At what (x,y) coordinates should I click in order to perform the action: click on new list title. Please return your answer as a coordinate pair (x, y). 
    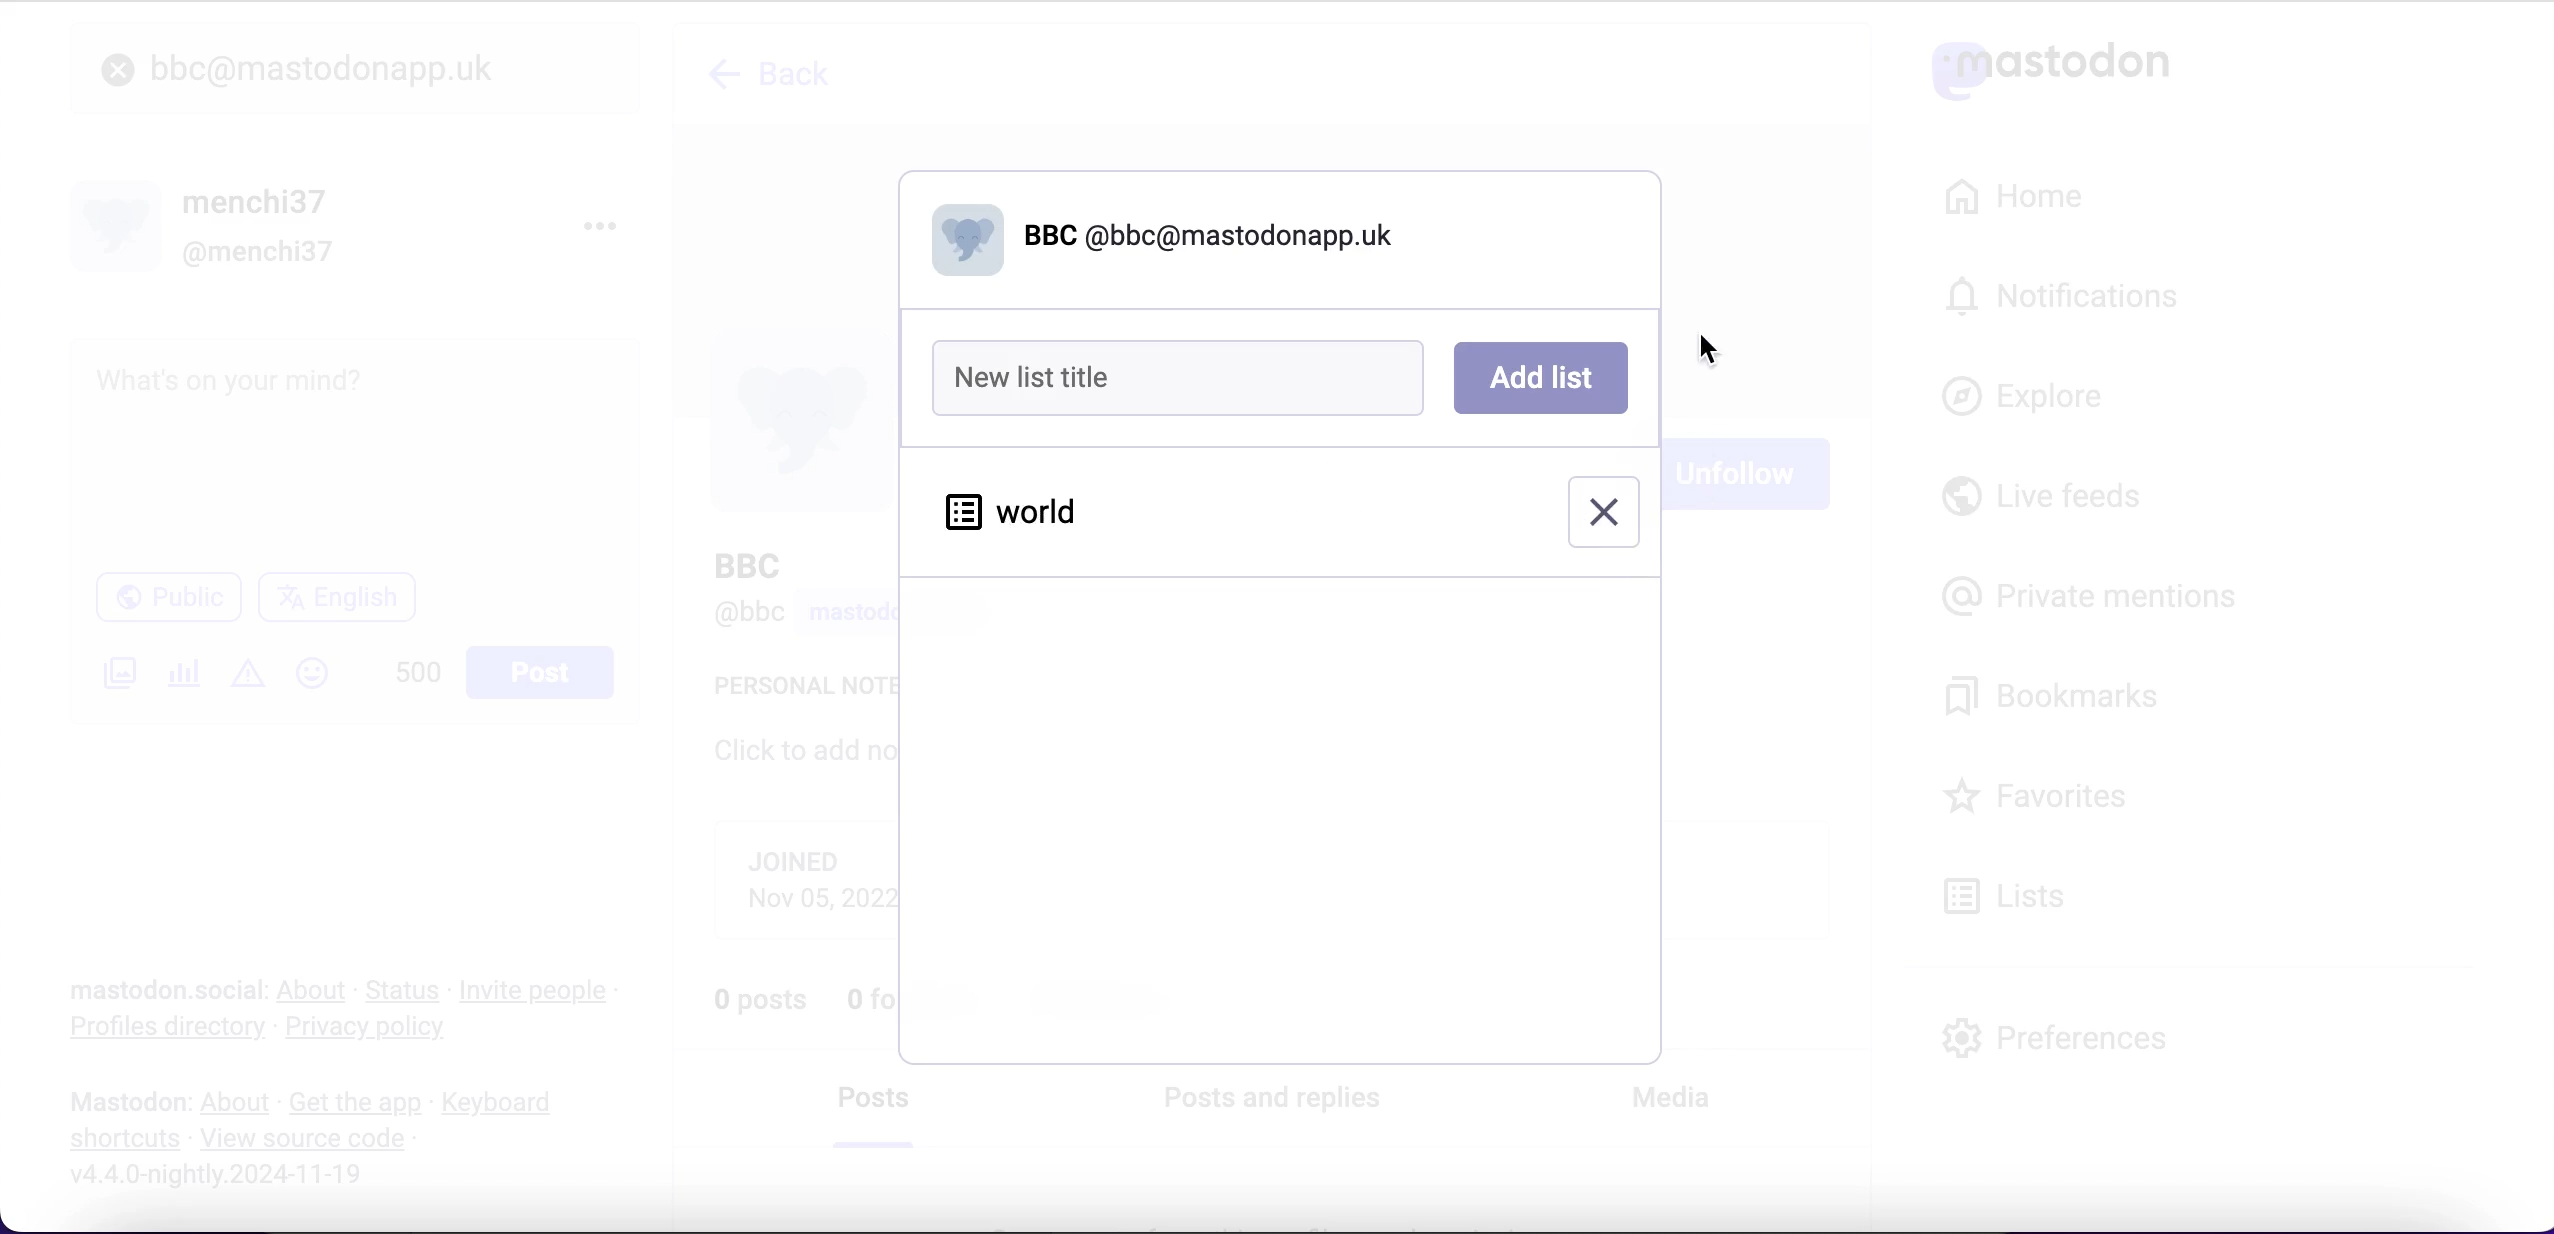
    Looking at the image, I should click on (1186, 379).